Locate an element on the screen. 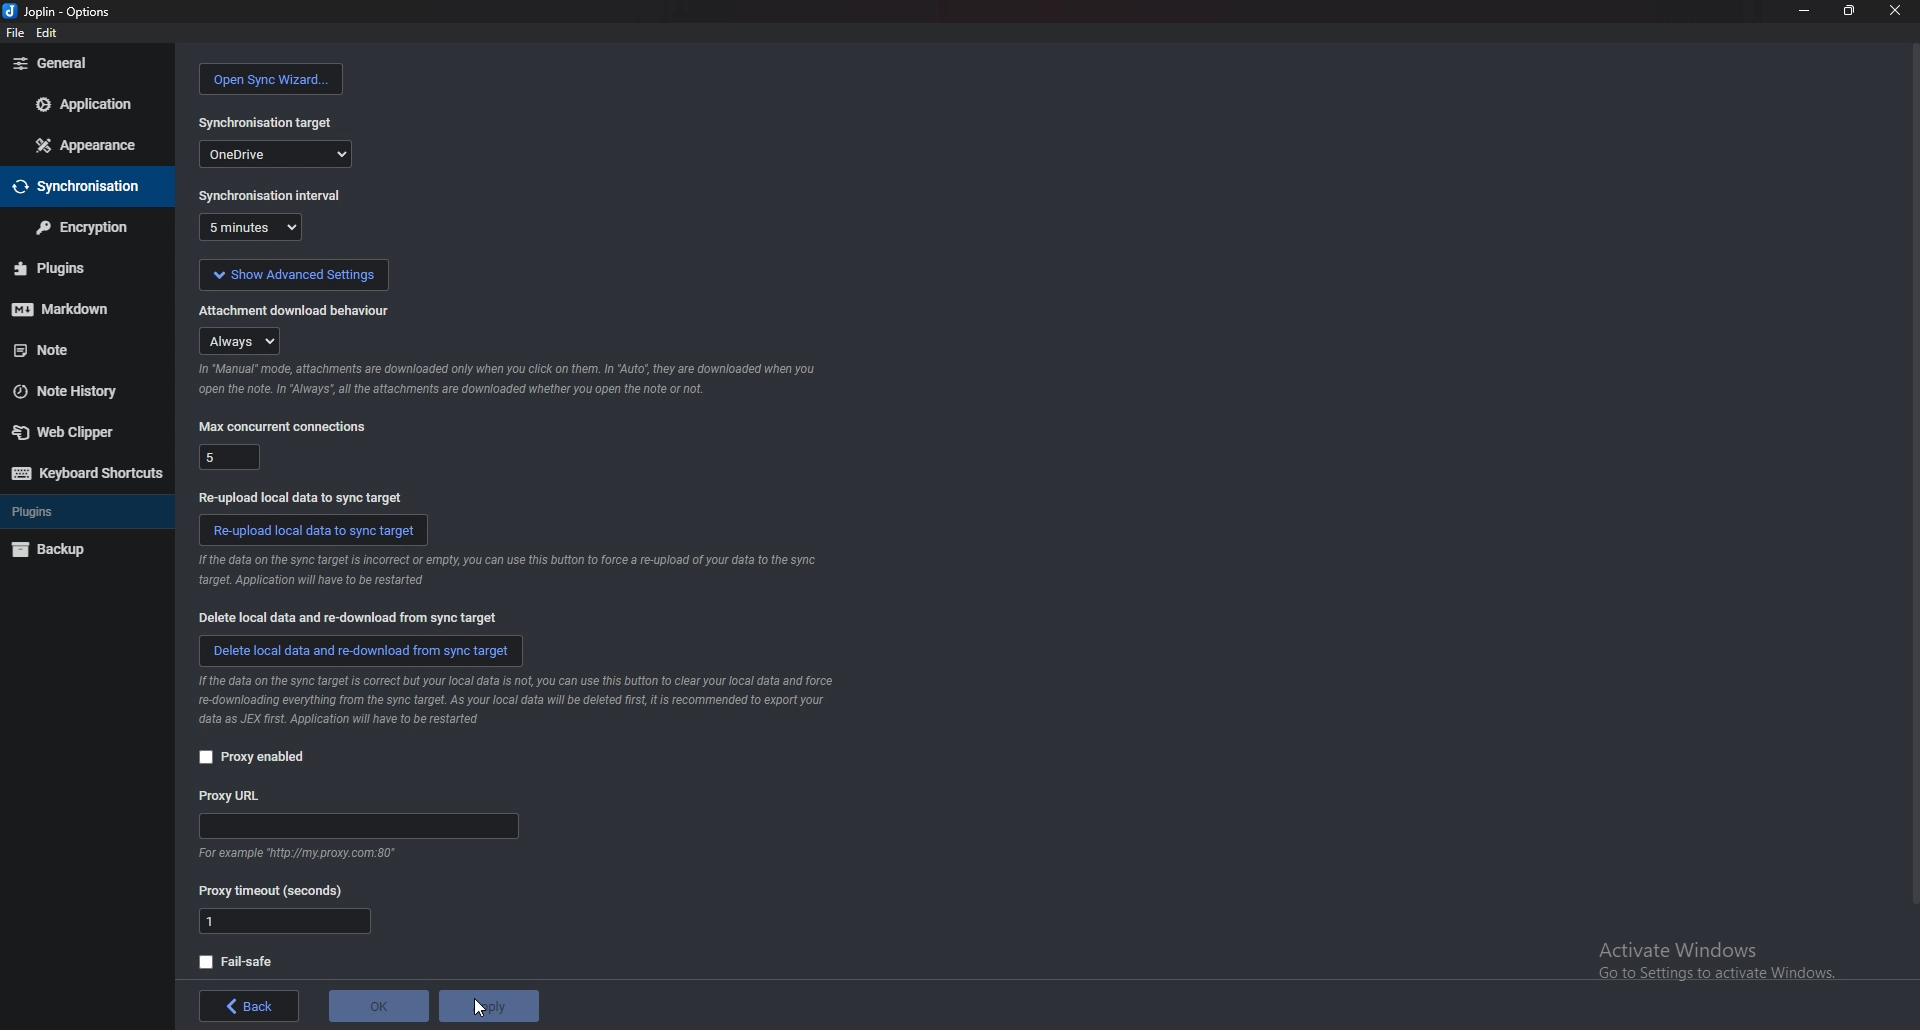  cursor is located at coordinates (484, 1011).